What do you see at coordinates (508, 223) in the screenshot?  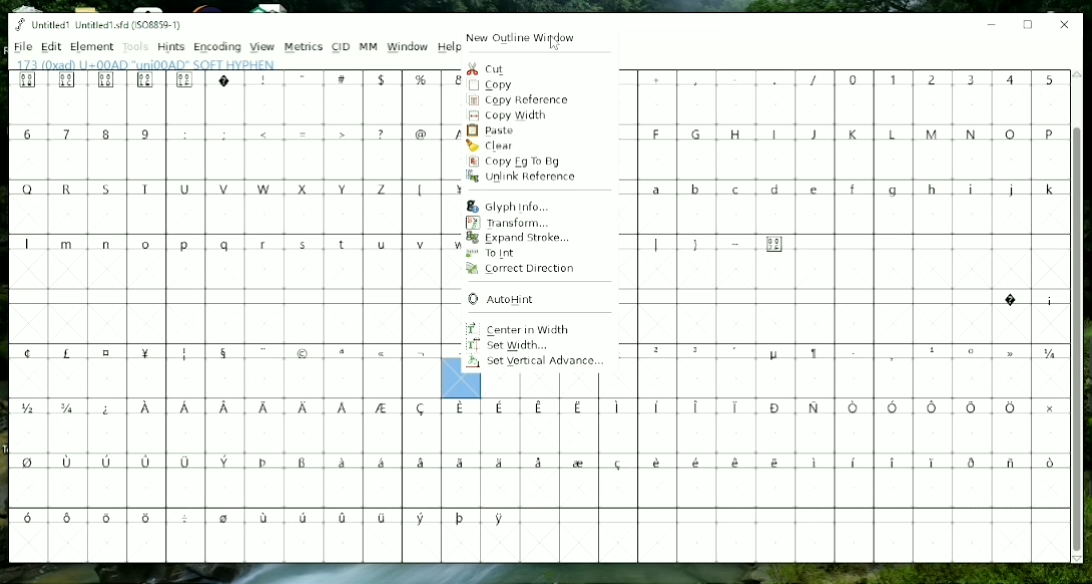 I see `Transform` at bounding box center [508, 223].